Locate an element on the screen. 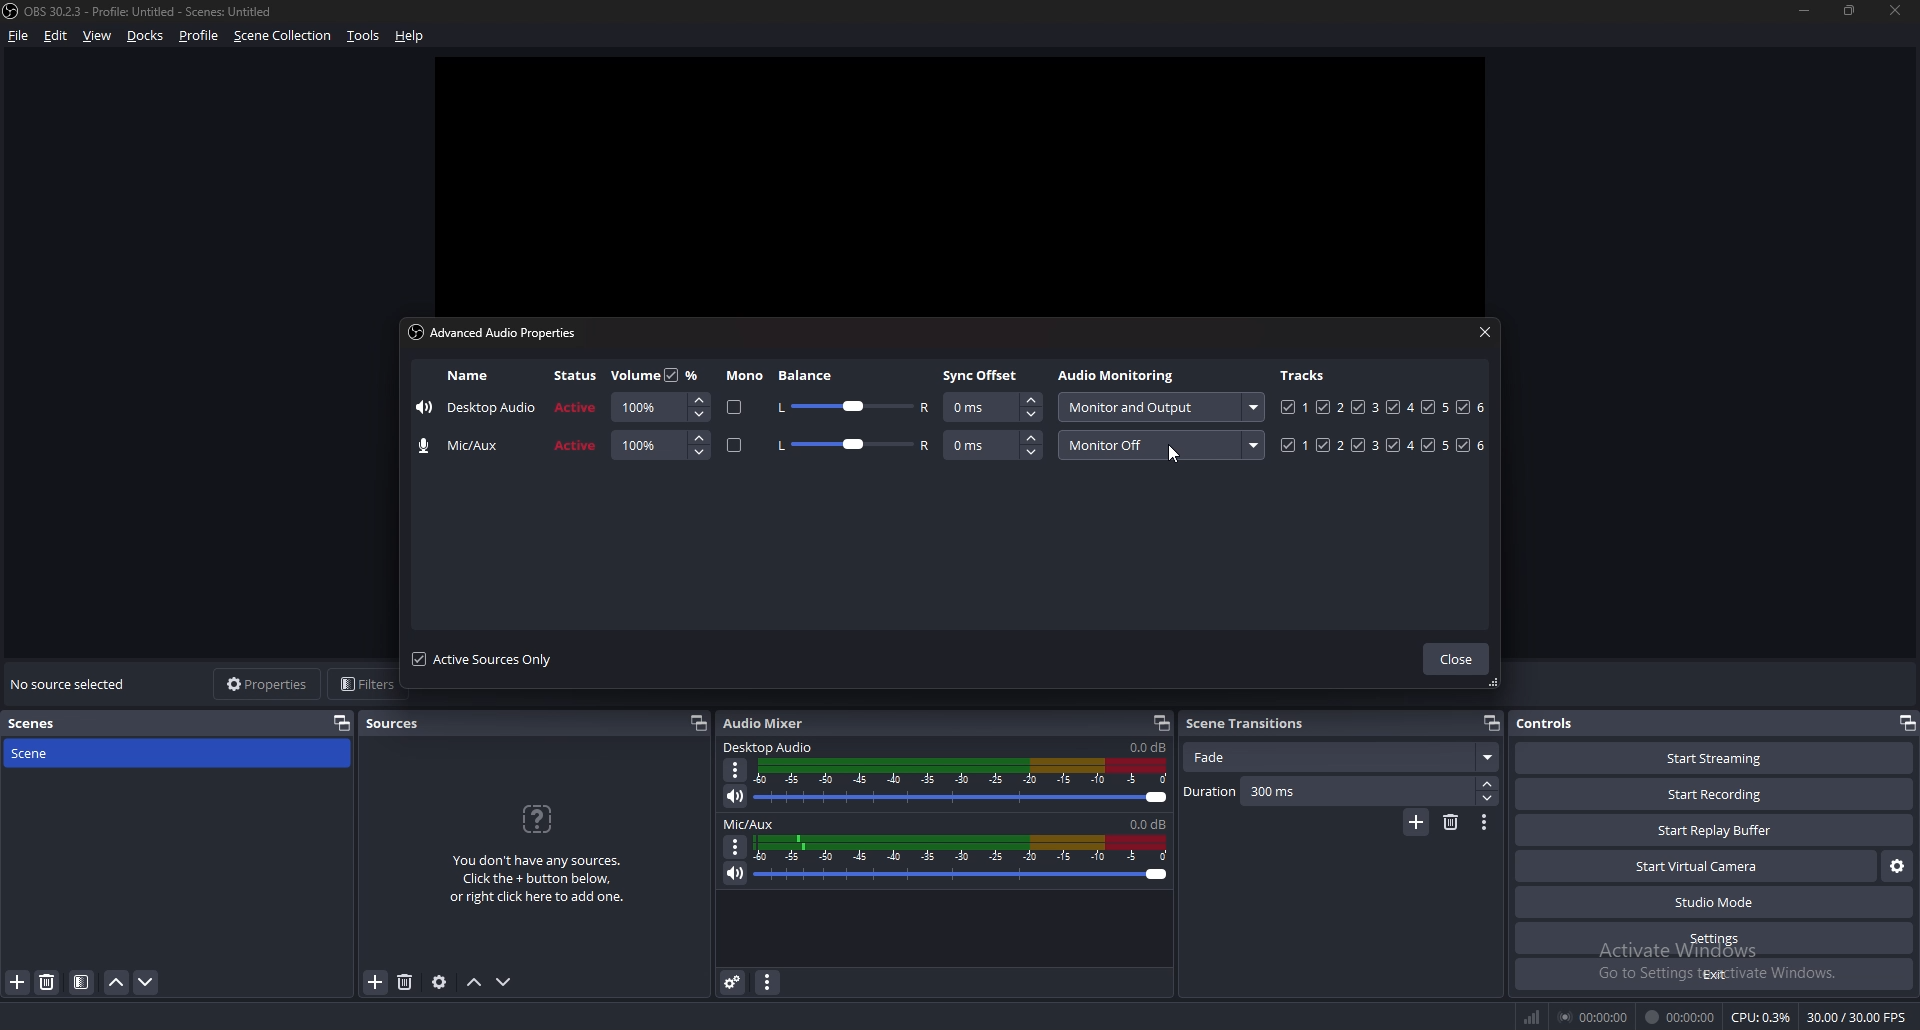  configure virtual camera is located at coordinates (1897, 867).